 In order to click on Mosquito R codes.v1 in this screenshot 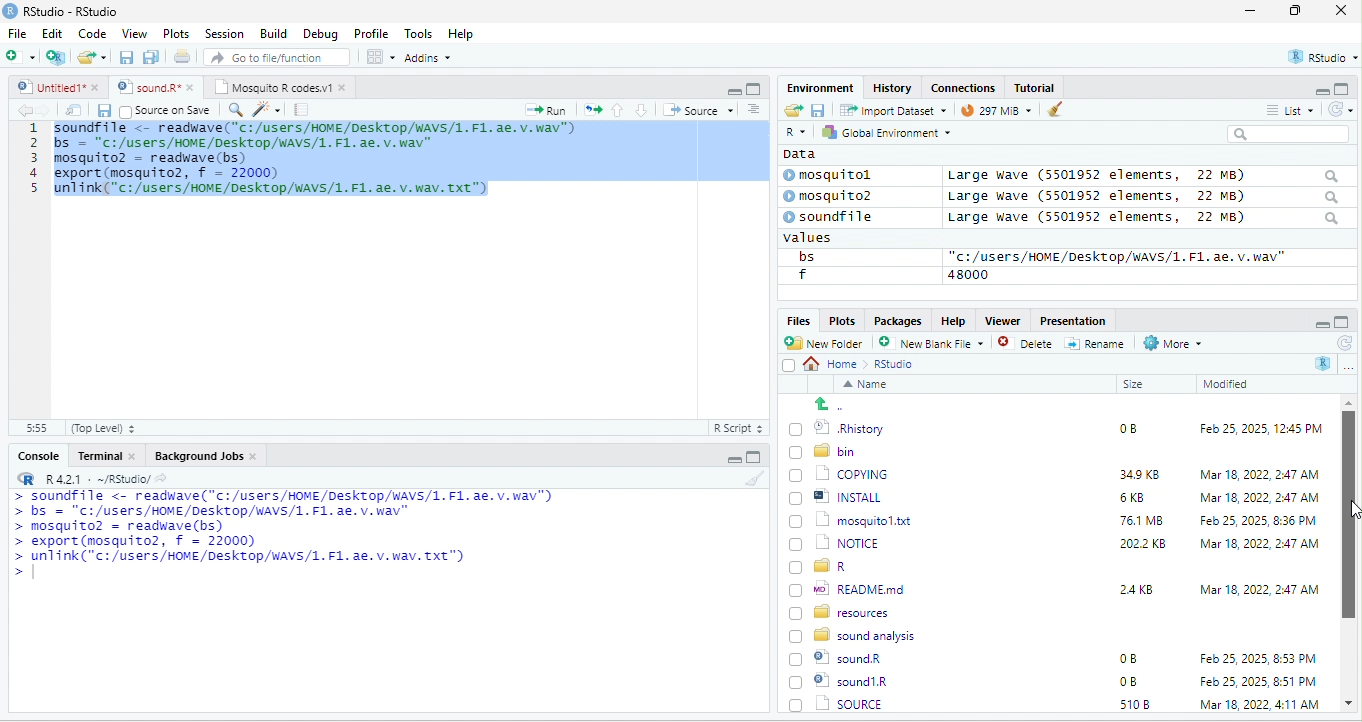, I will do `click(276, 87)`.